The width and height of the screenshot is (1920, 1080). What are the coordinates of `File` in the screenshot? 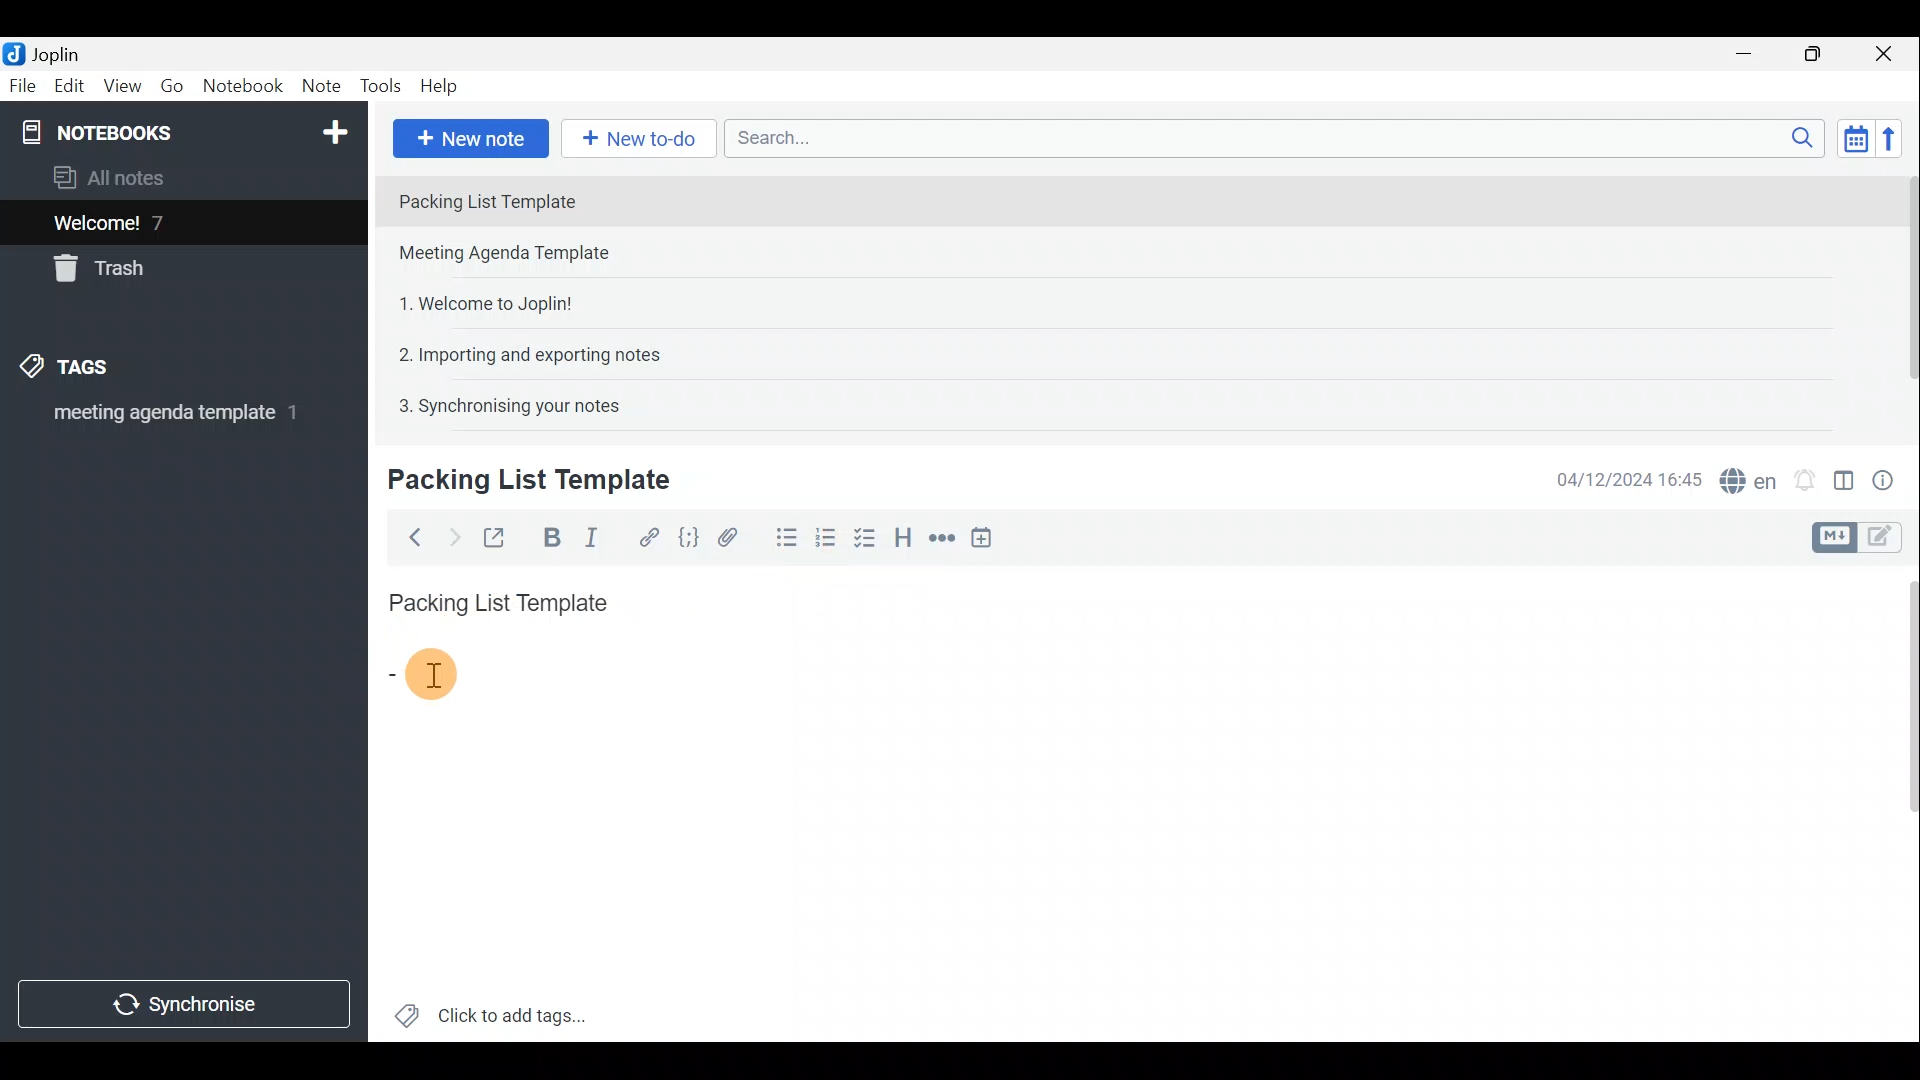 It's located at (20, 84).